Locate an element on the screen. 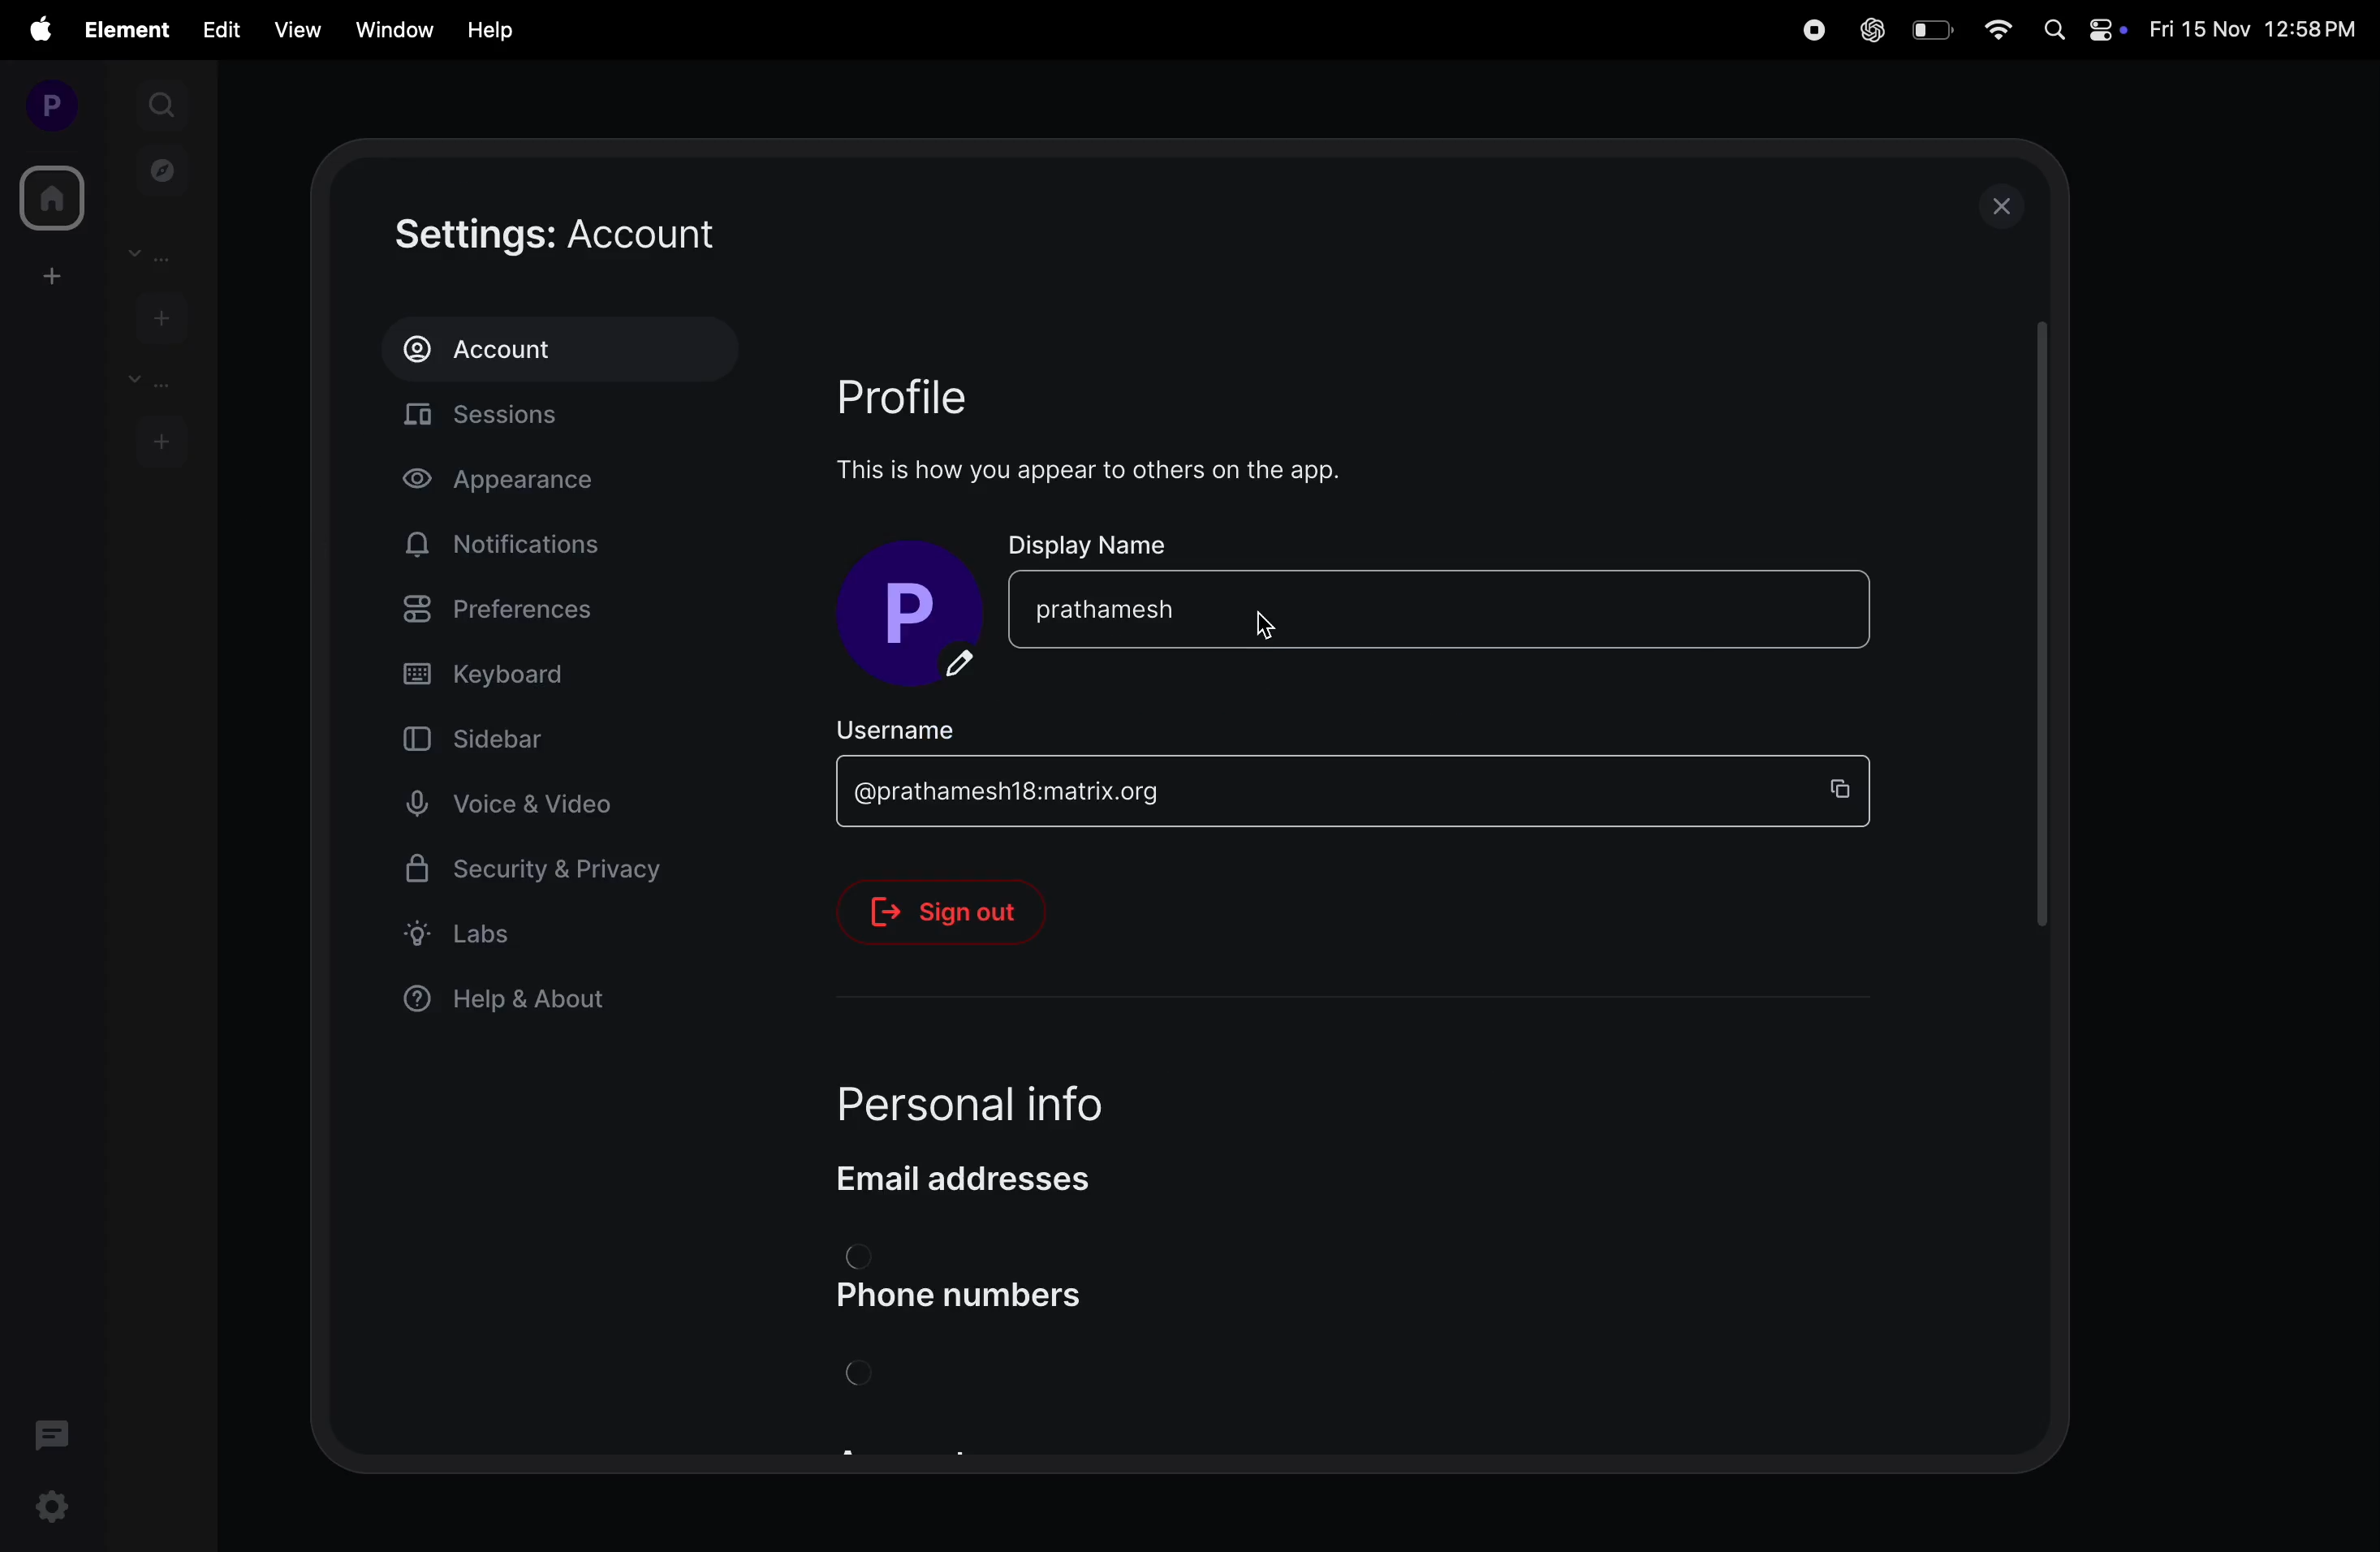 This screenshot has width=2380, height=1552. this is how you appear on other app is located at coordinates (1109, 470).